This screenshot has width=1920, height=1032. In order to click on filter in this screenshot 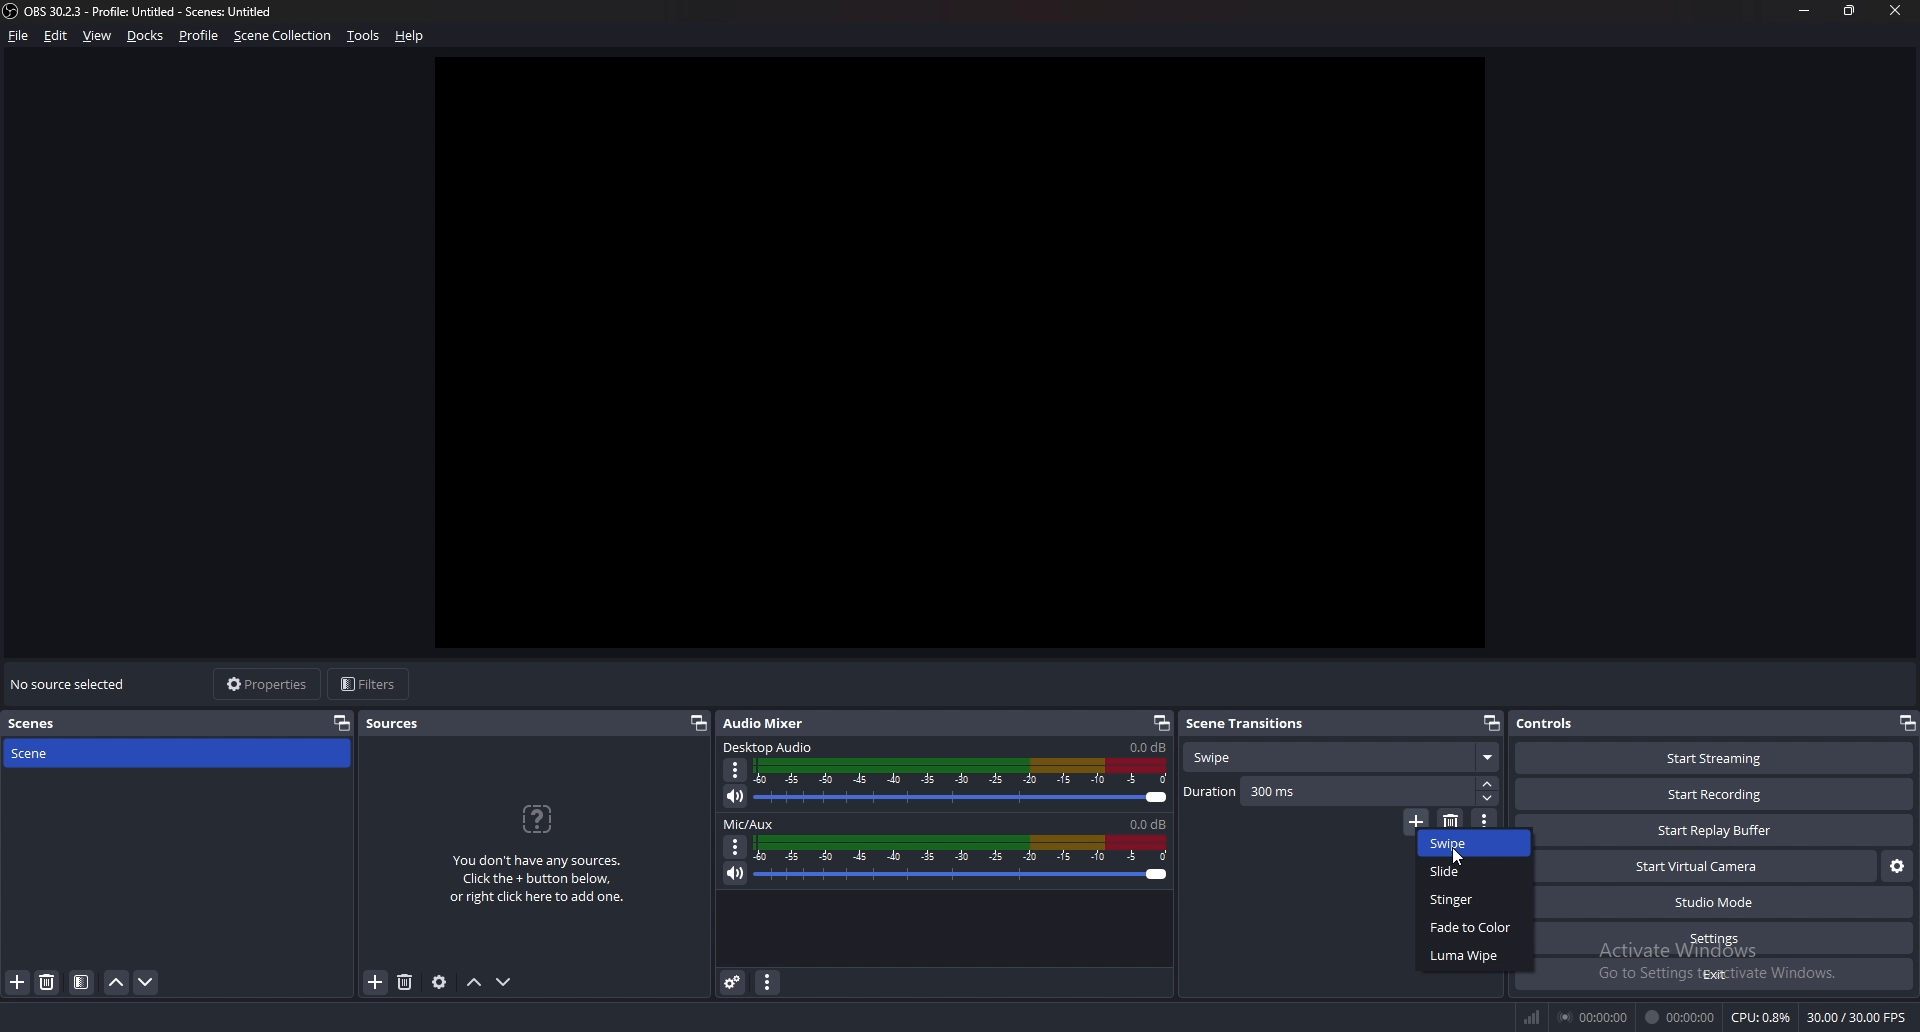, I will do `click(81, 983)`.